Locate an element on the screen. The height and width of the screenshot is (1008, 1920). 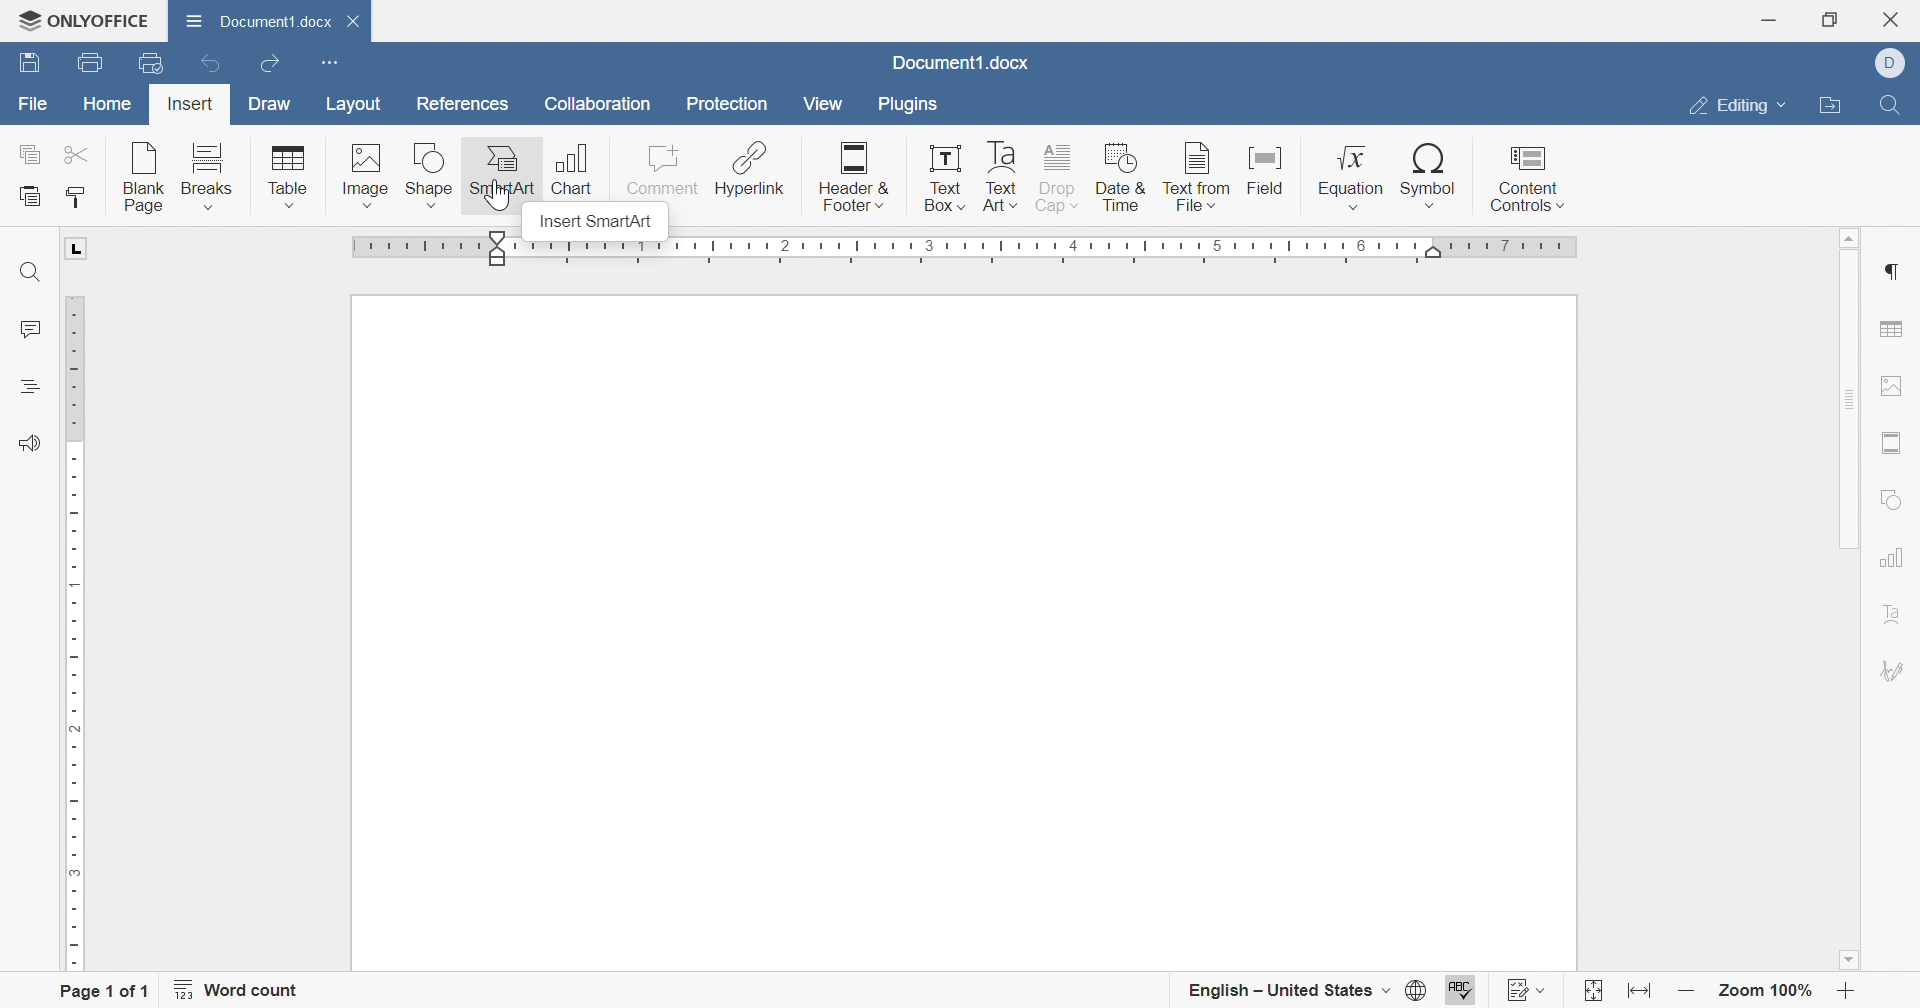
Table settings is located at coordinates (1895, 328).